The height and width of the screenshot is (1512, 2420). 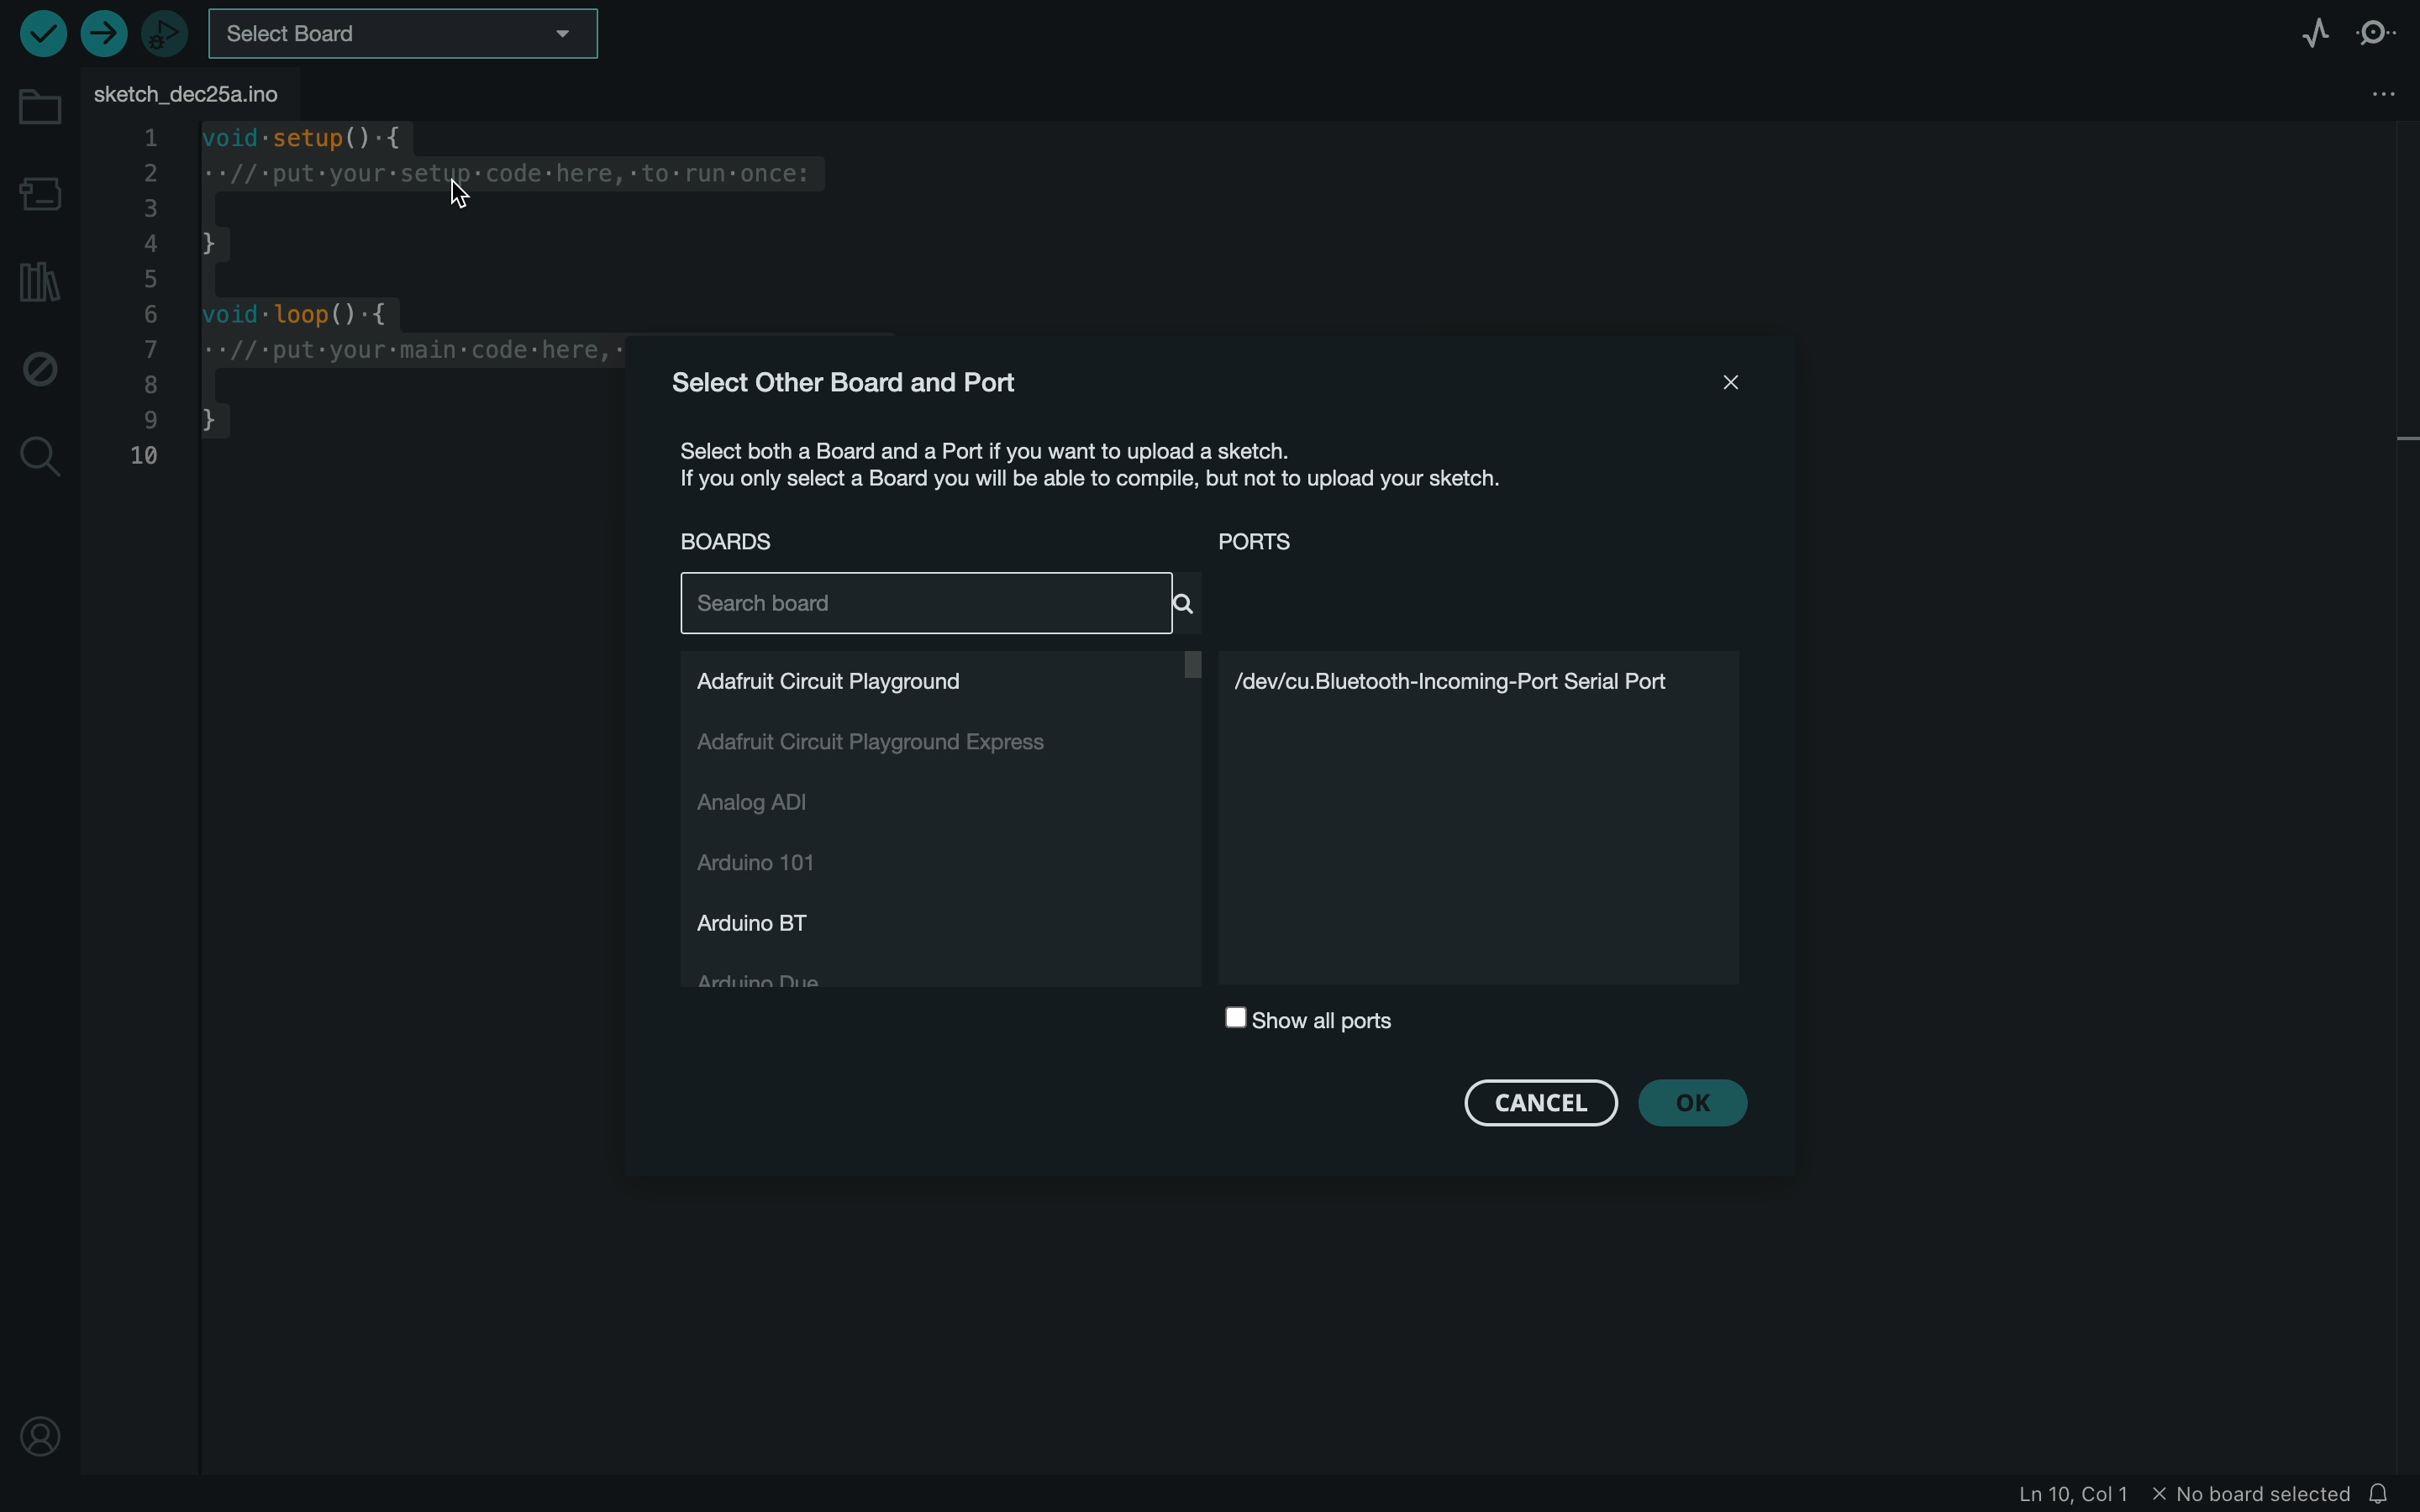 I want to click on file information, so click(x=2180, y=1493).